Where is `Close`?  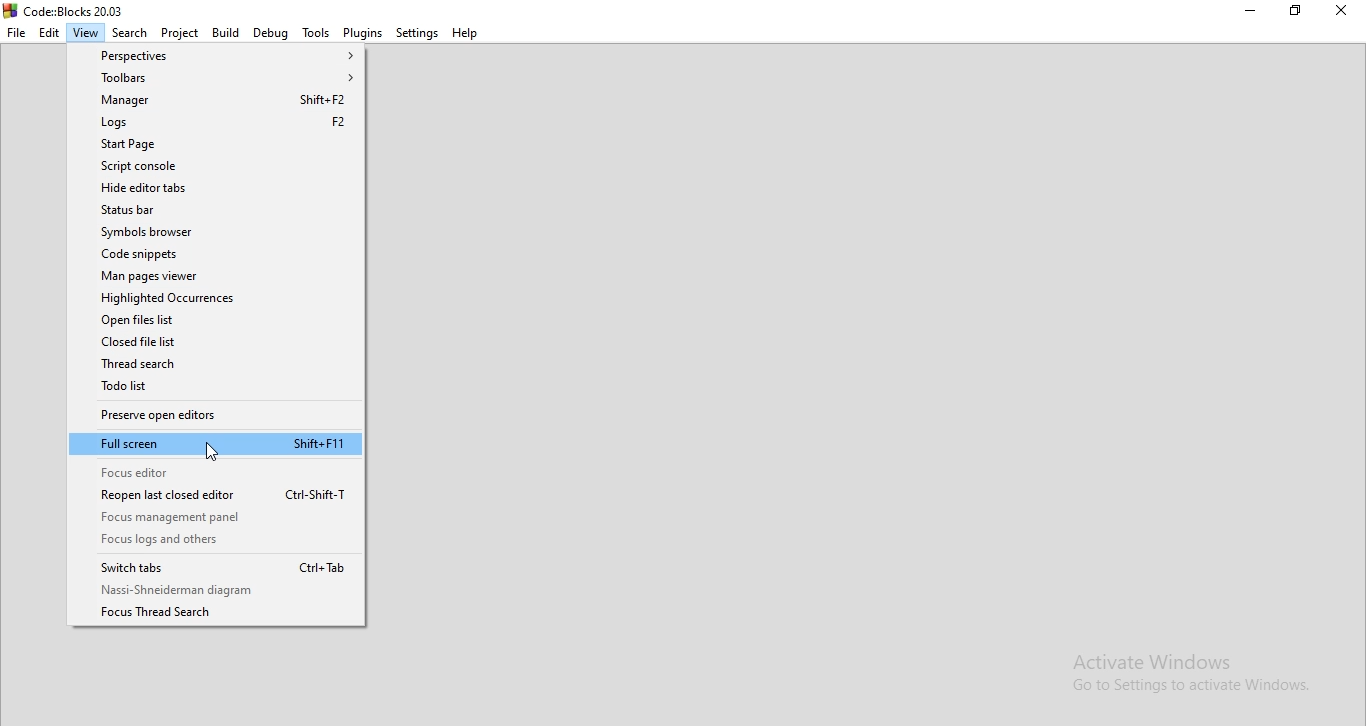 Close is located at coordinates (1340, 12).